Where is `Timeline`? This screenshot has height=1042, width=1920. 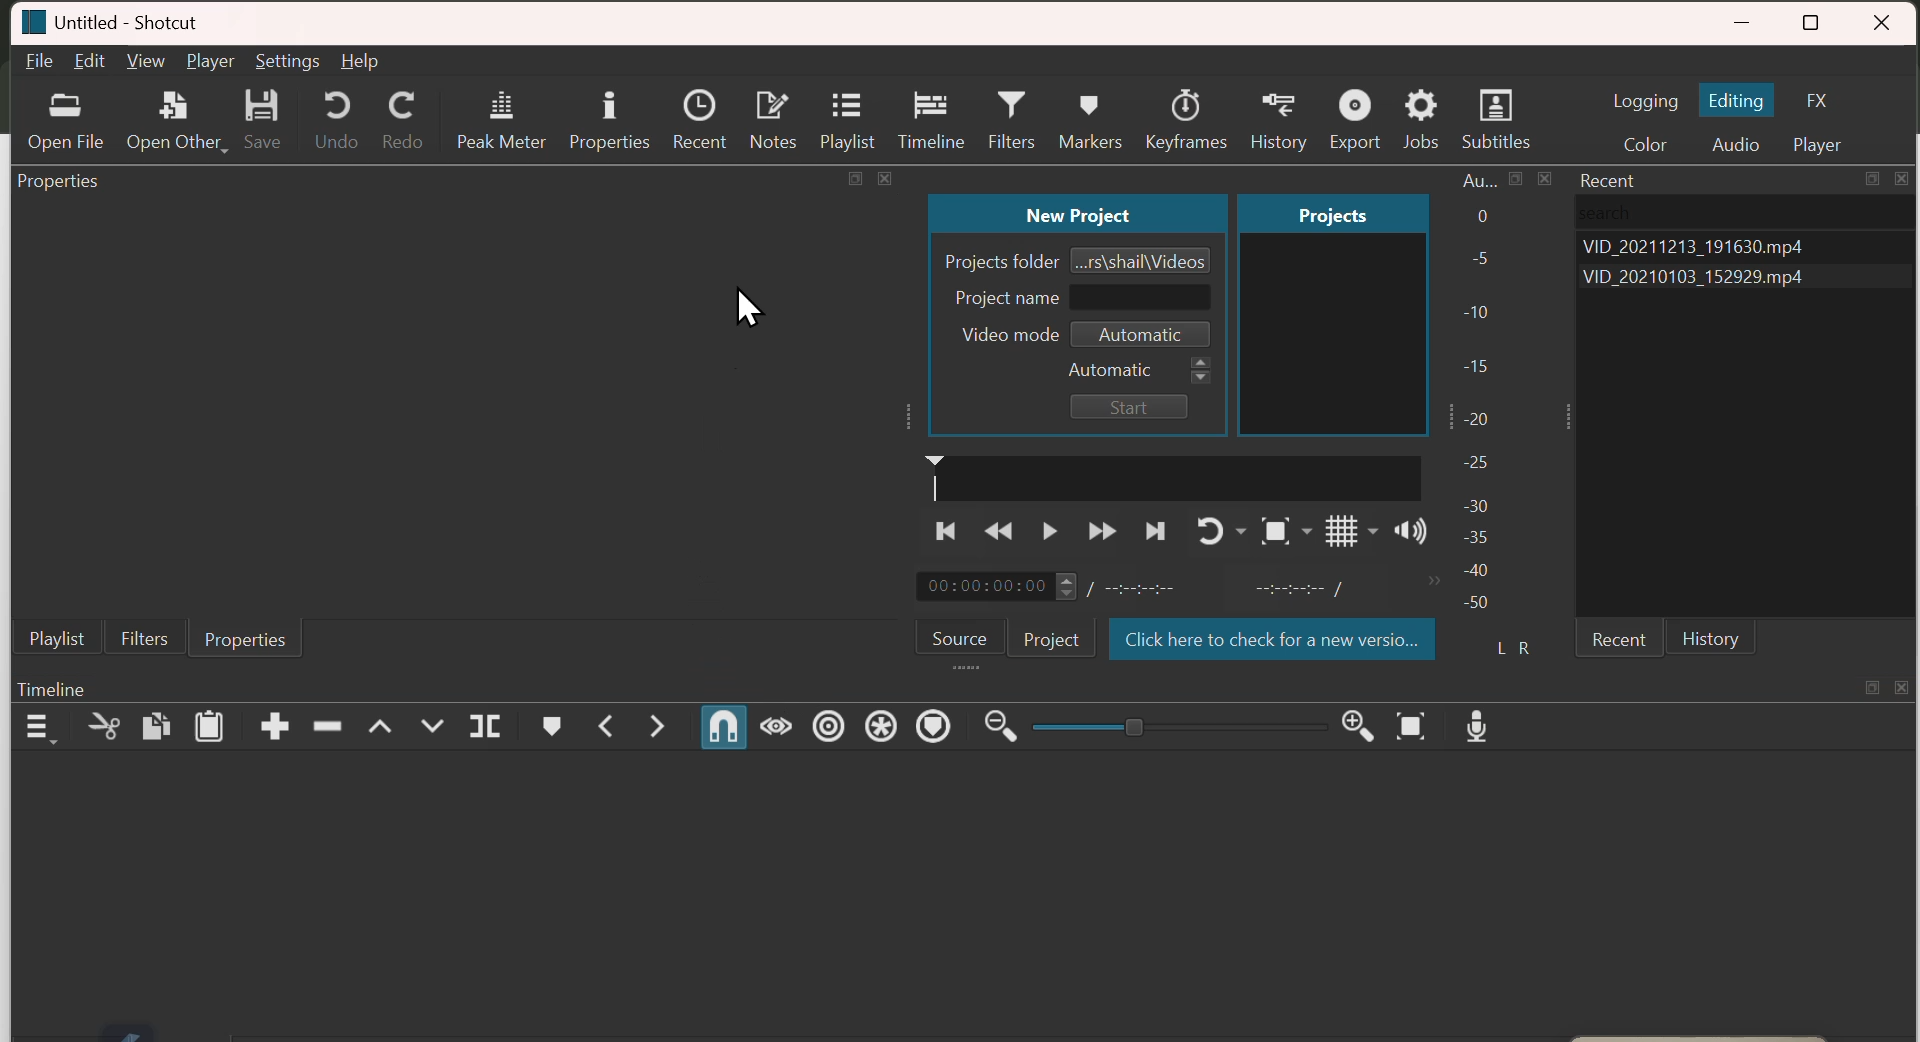
Timeline is located at coordinates (53, 688).